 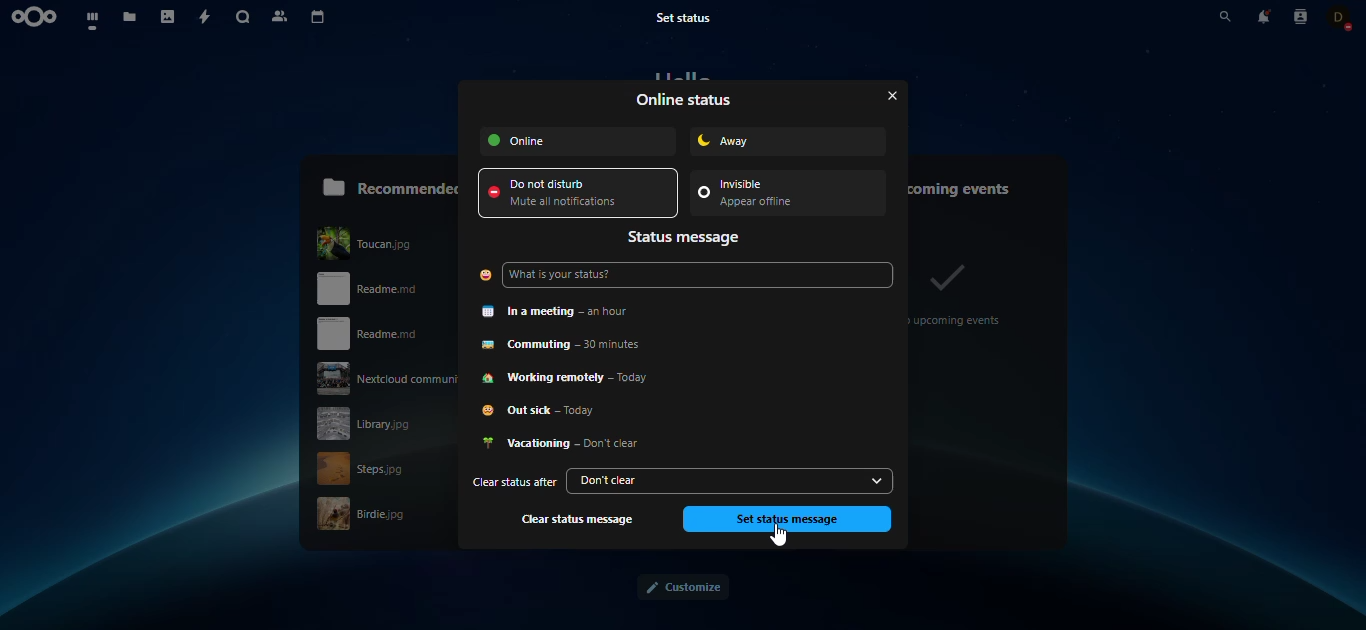 What do you see at coordinates (169, 18) in the screenshot?
I see `photos` at bounding box center [169, 18].